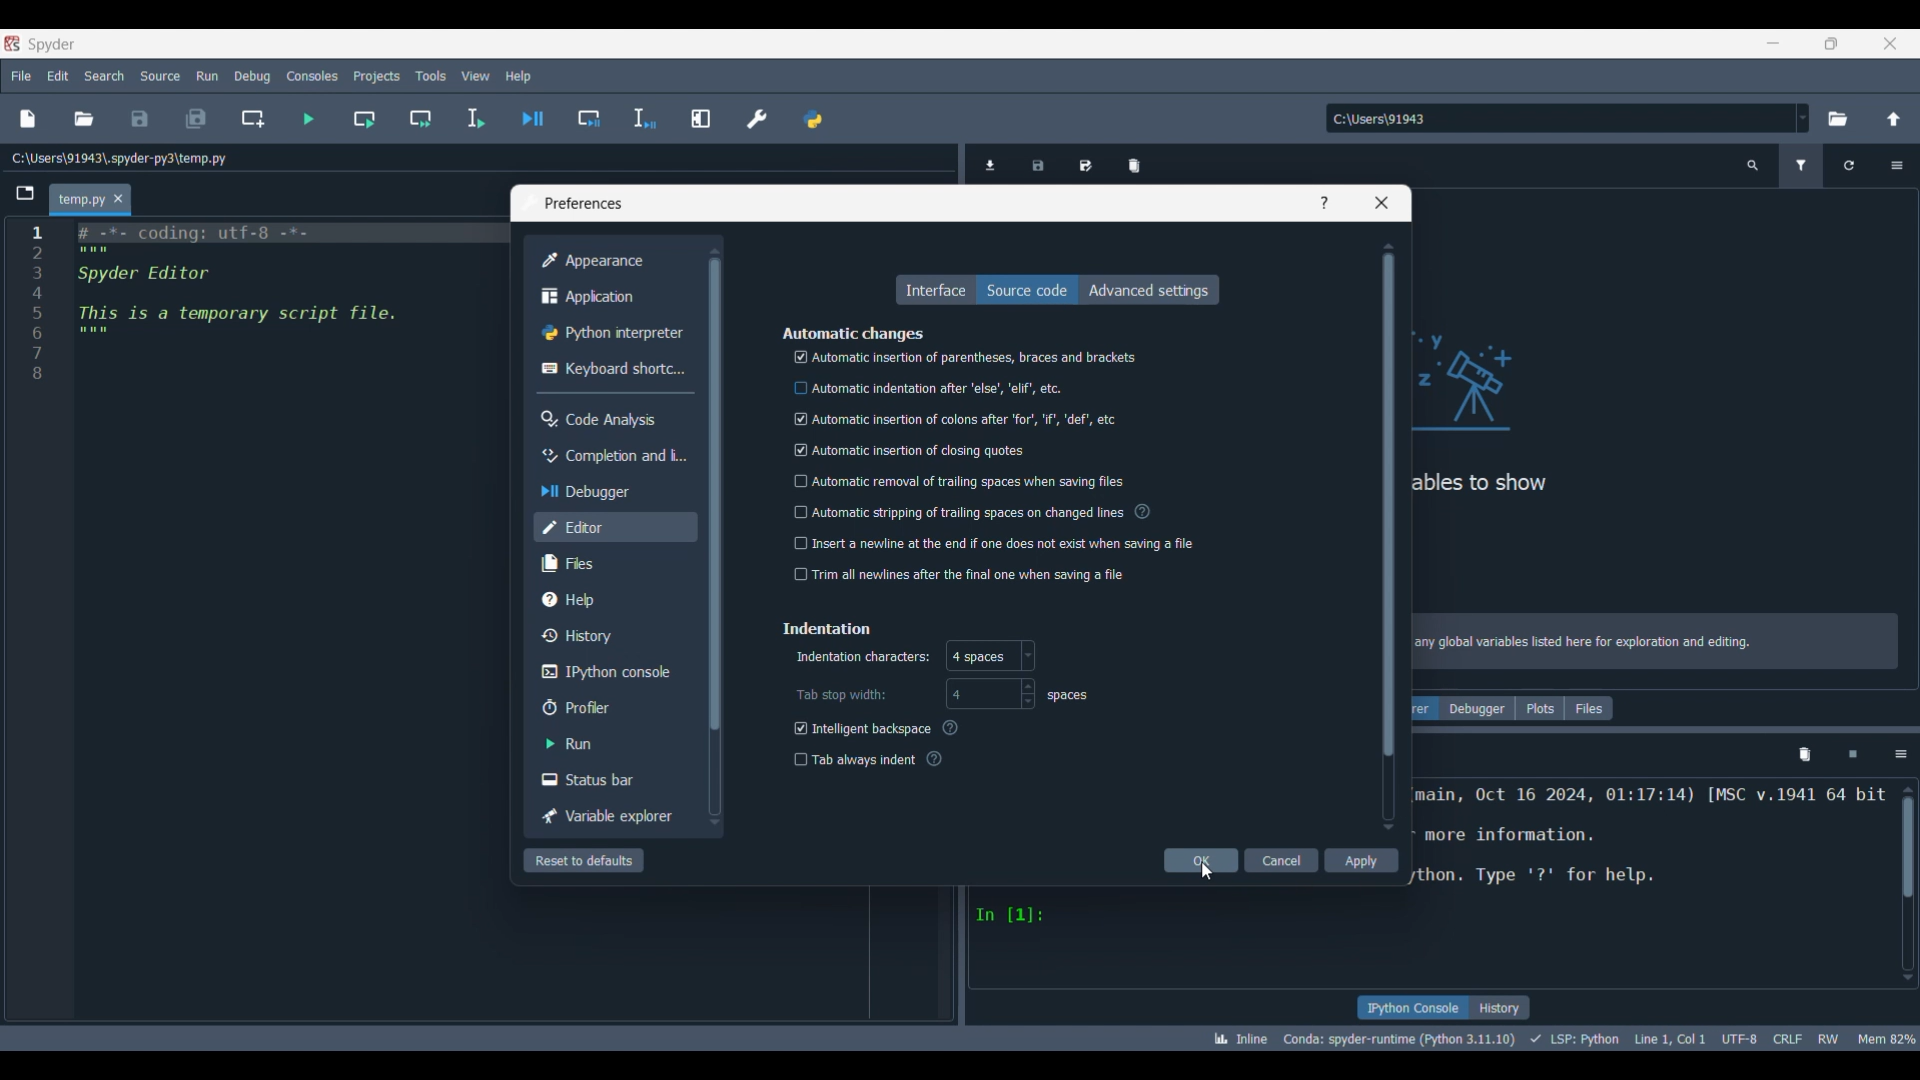 The width and height of the screenshot is (1920, 1080). Describe the element at coordinates (265, 314) in the screenshot. I see `Current code` at that location.